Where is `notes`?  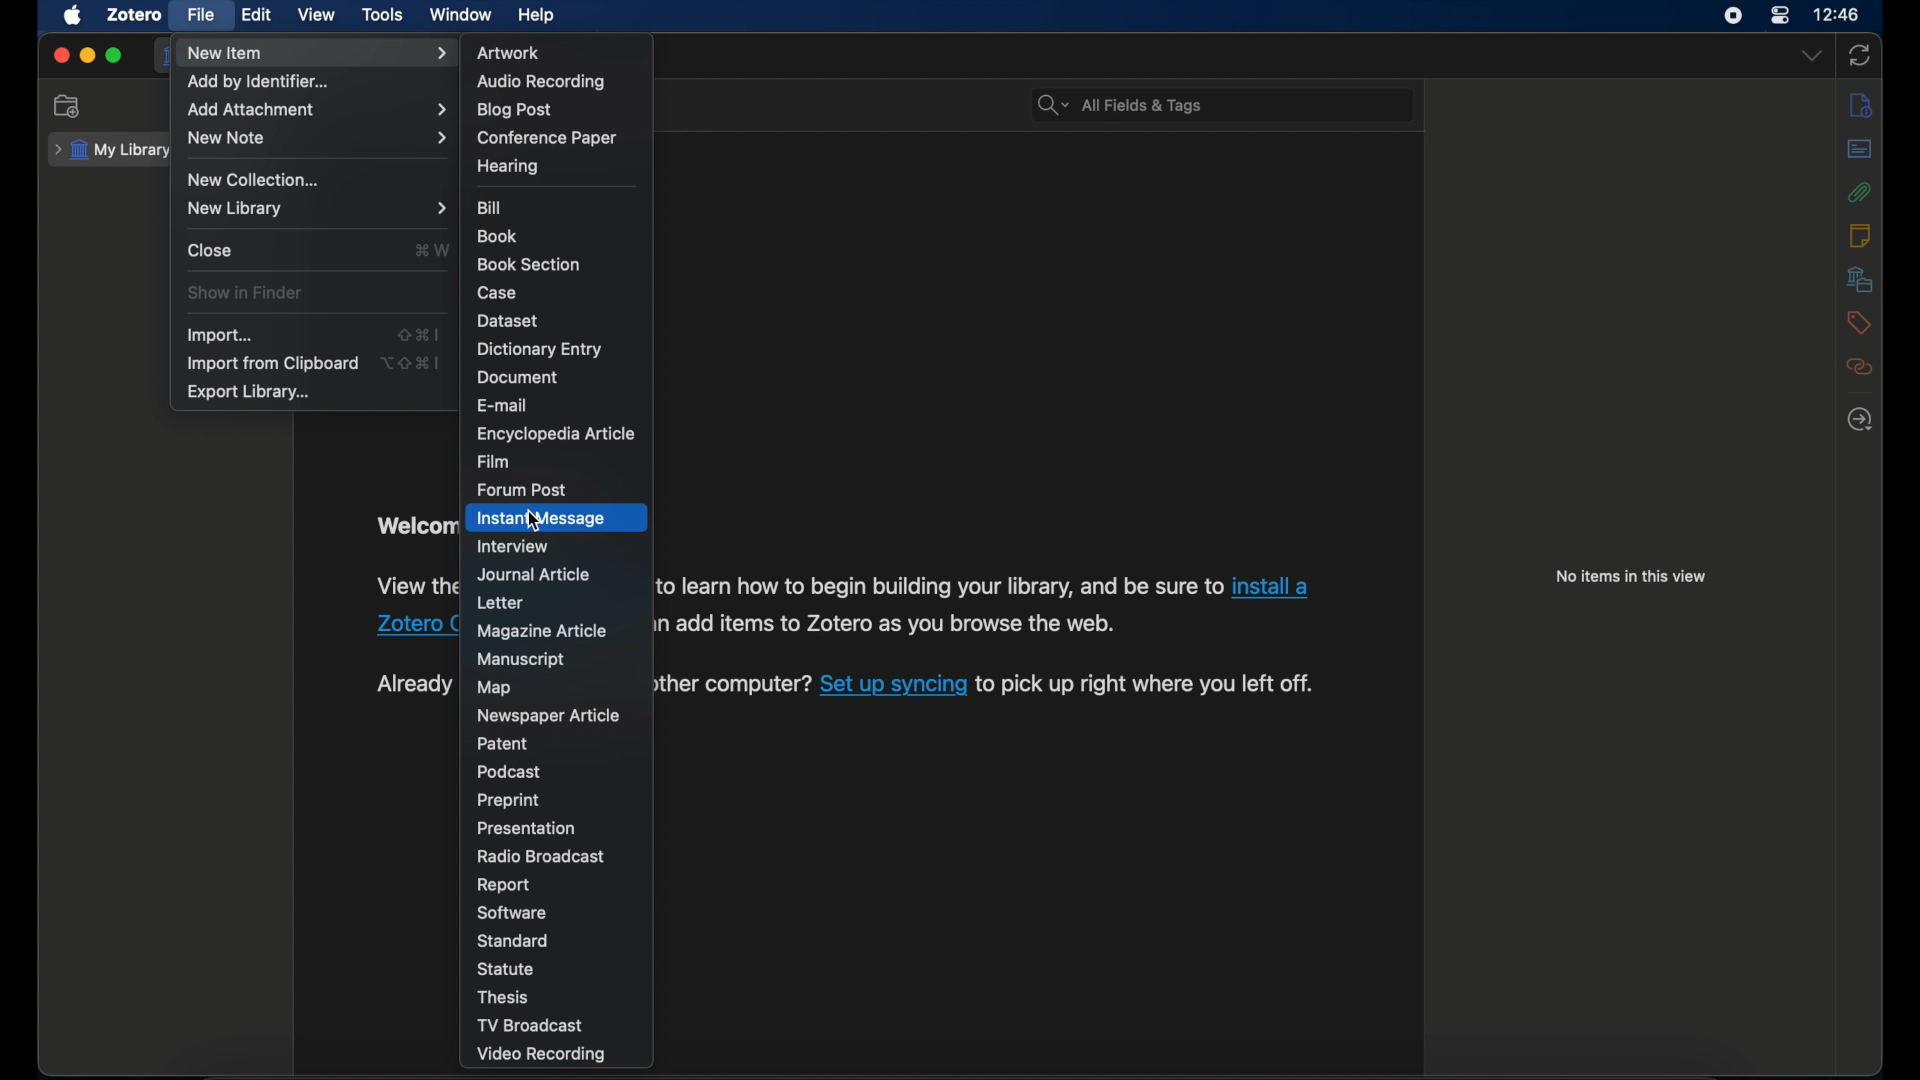
notes is located at coordinates (1861, 235).